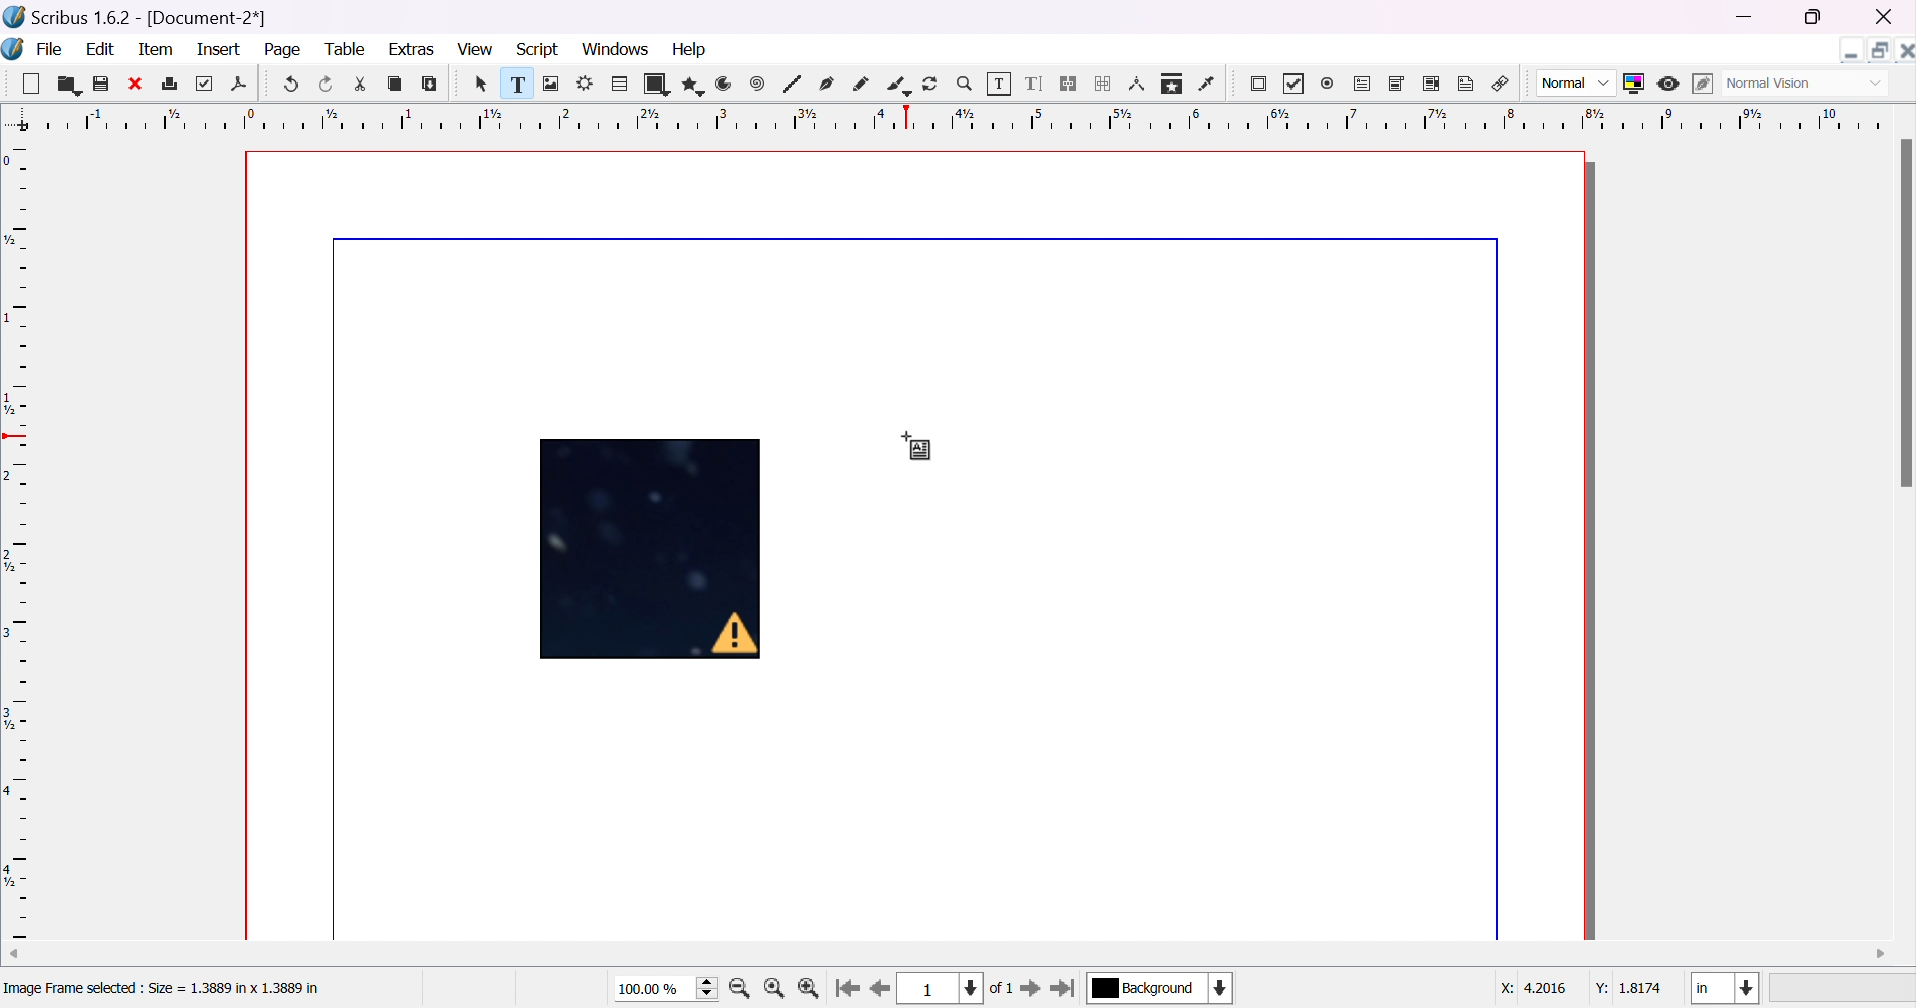  Describe the element at coordinates (538, 50) in the screenshot. I see `script` at that location.